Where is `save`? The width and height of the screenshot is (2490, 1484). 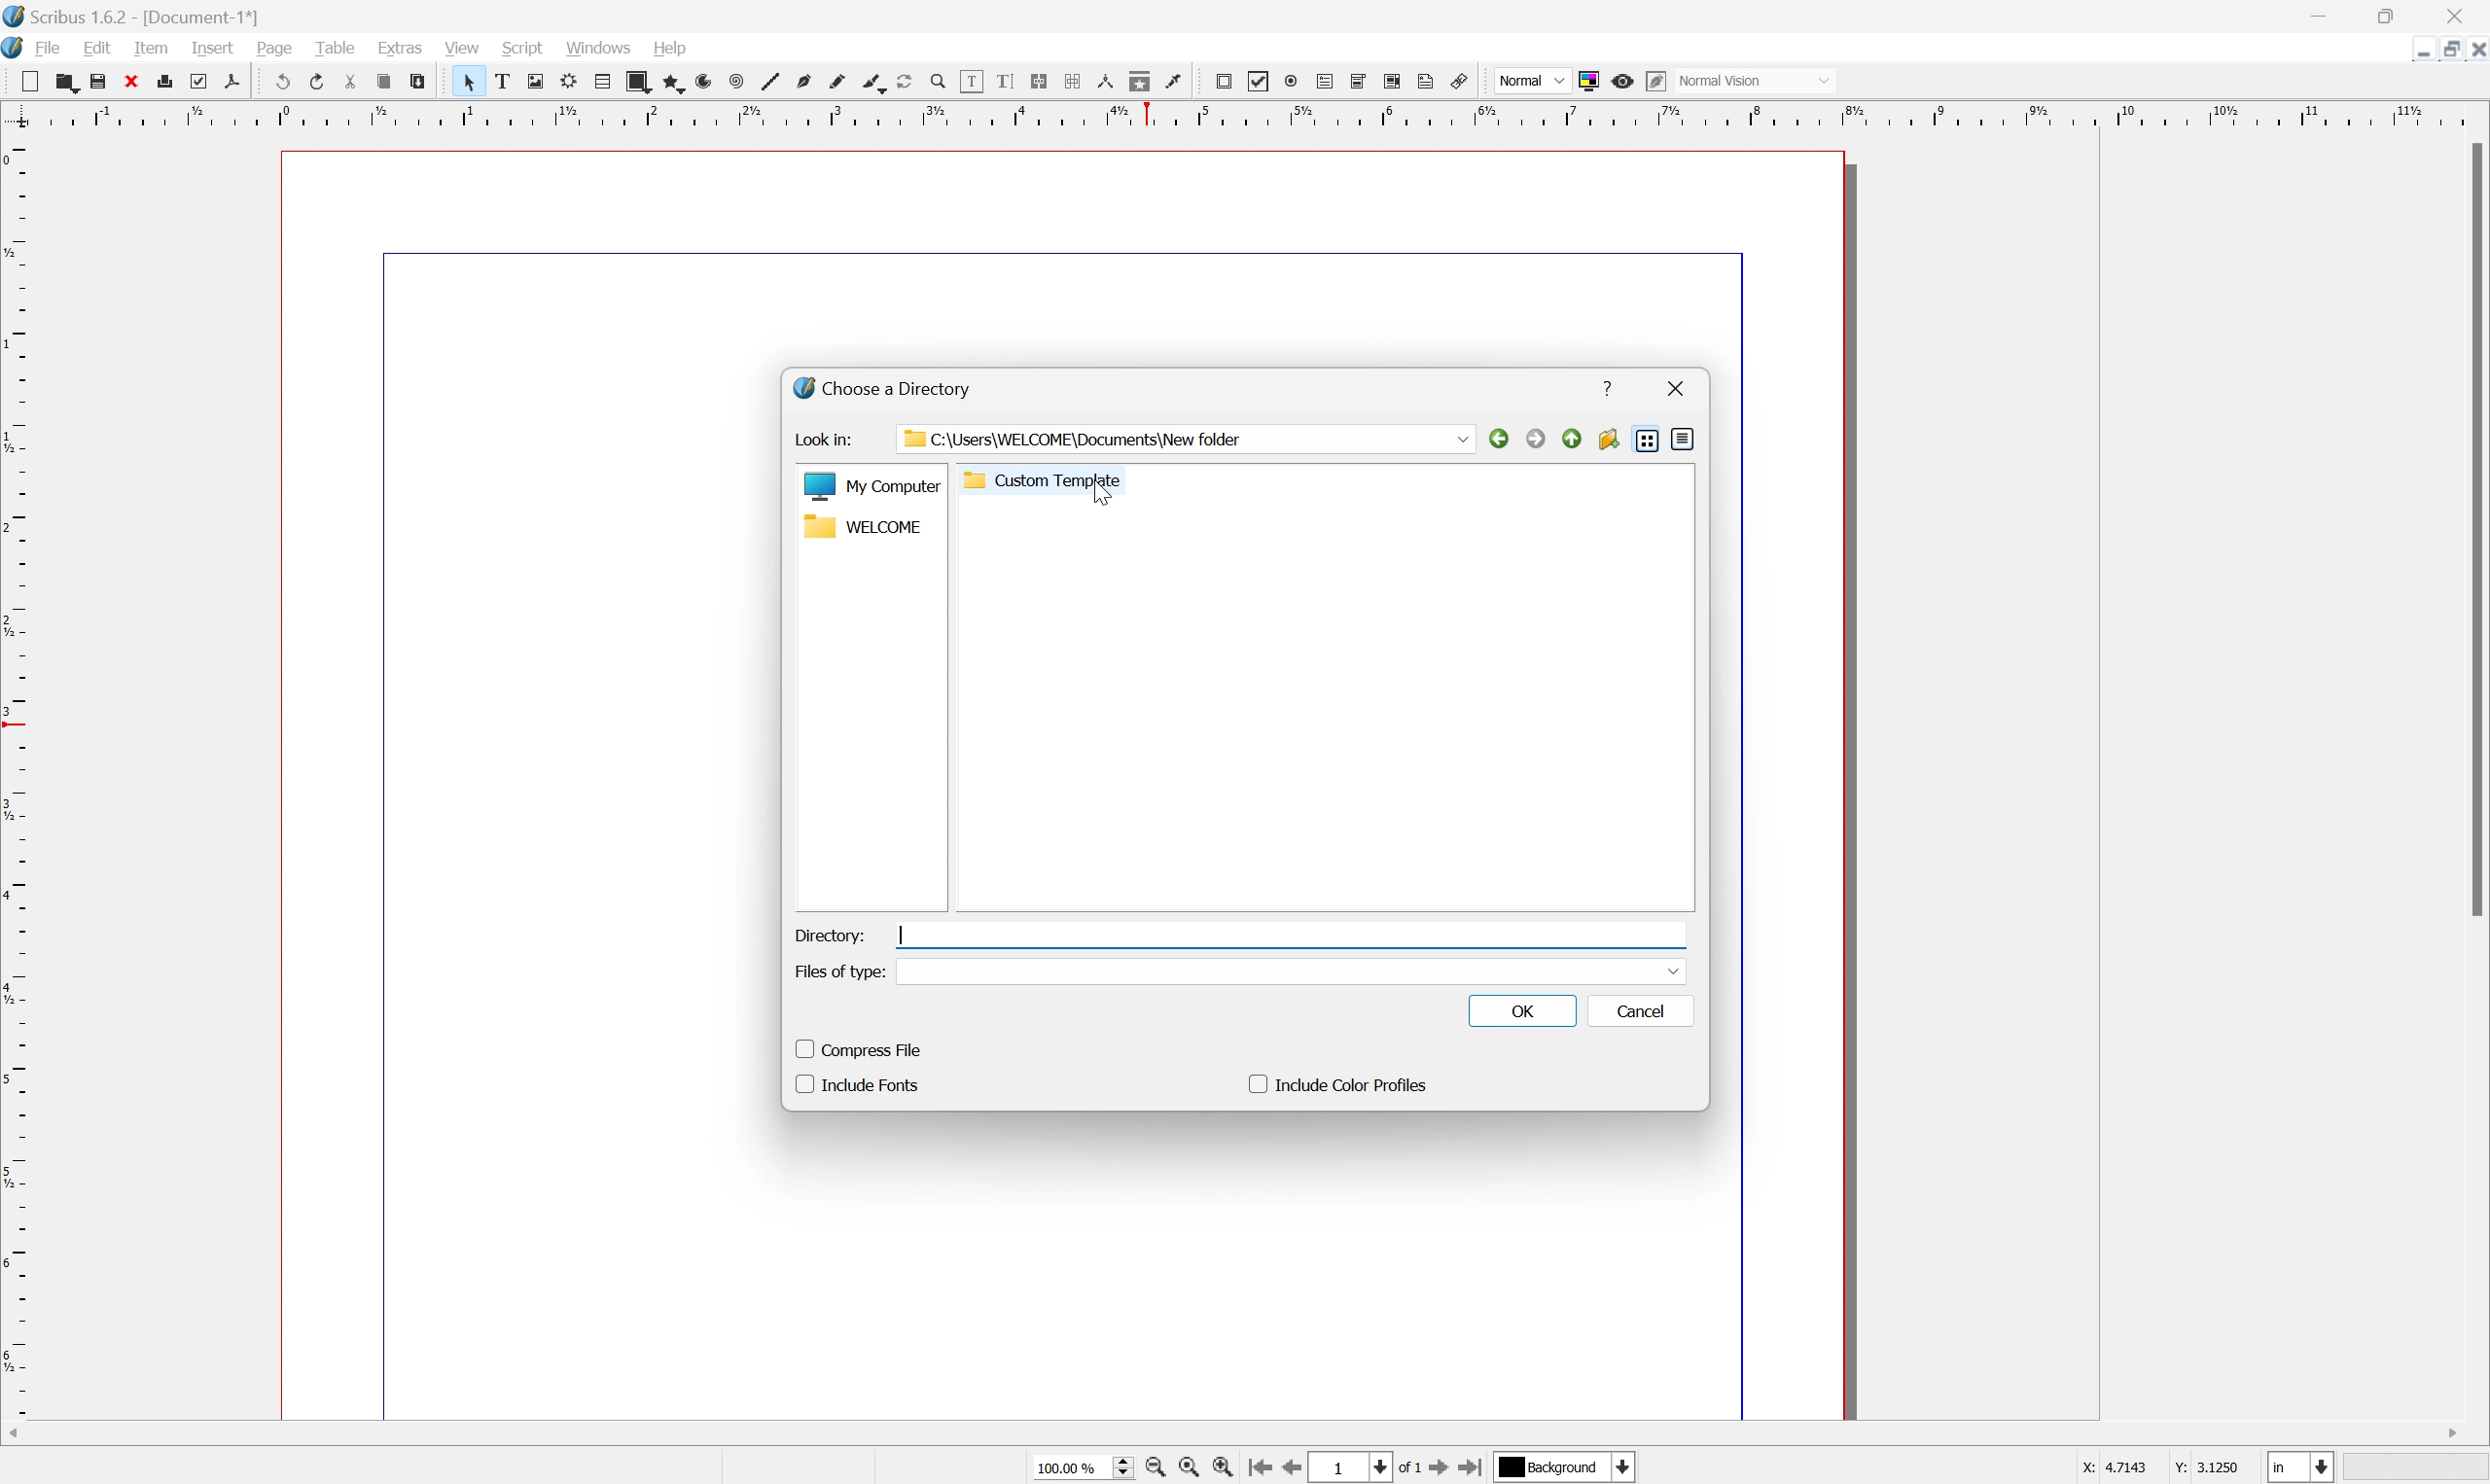
save is located at coordinates (98, 77).